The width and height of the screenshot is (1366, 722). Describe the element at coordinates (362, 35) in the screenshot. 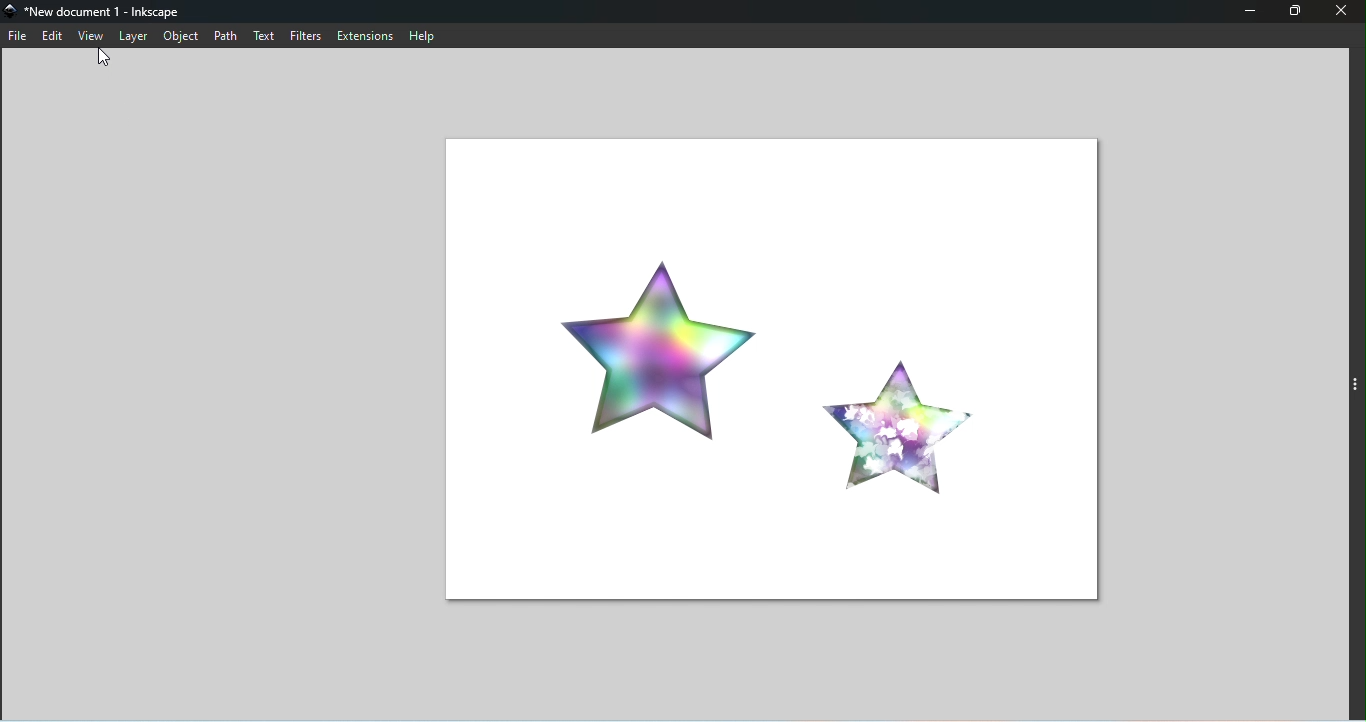

I see `Extensions` at that location.